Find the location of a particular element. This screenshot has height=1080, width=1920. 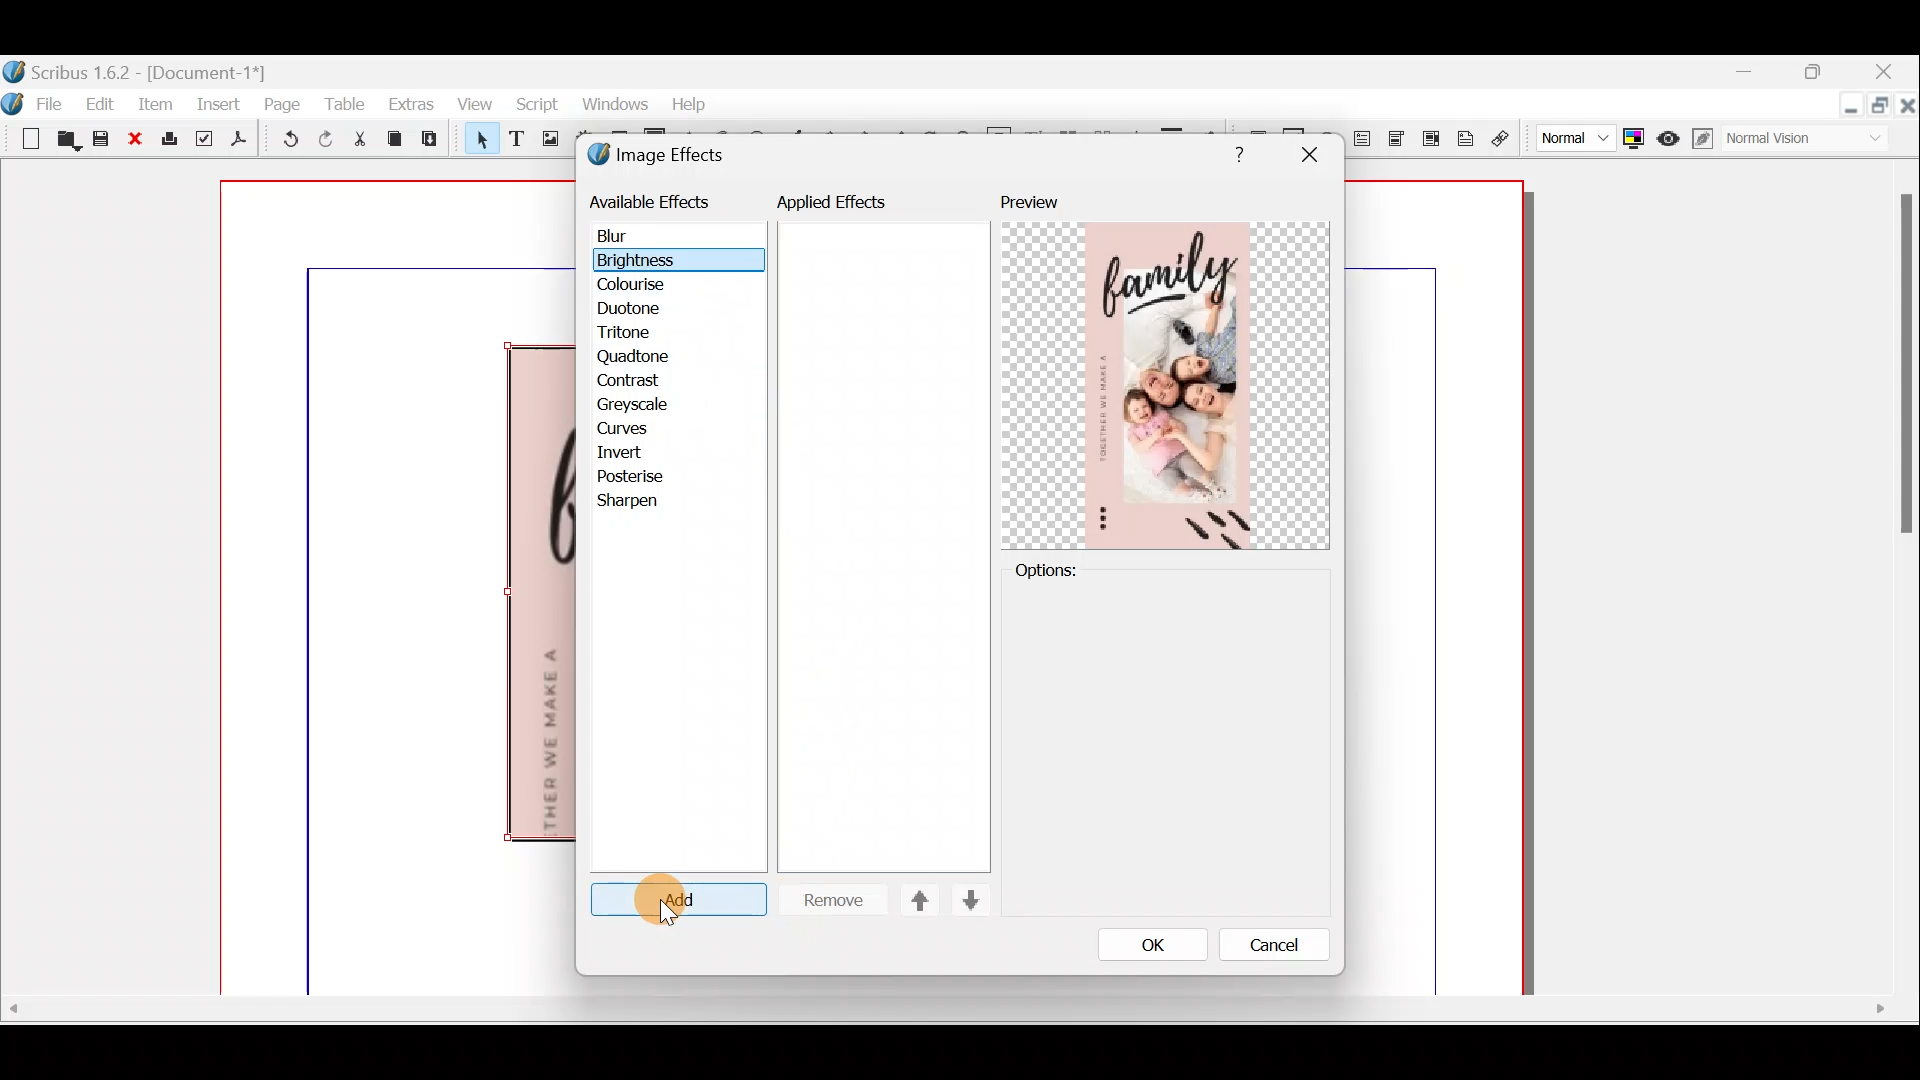

Maximise is located at coordinates (1882, 108).